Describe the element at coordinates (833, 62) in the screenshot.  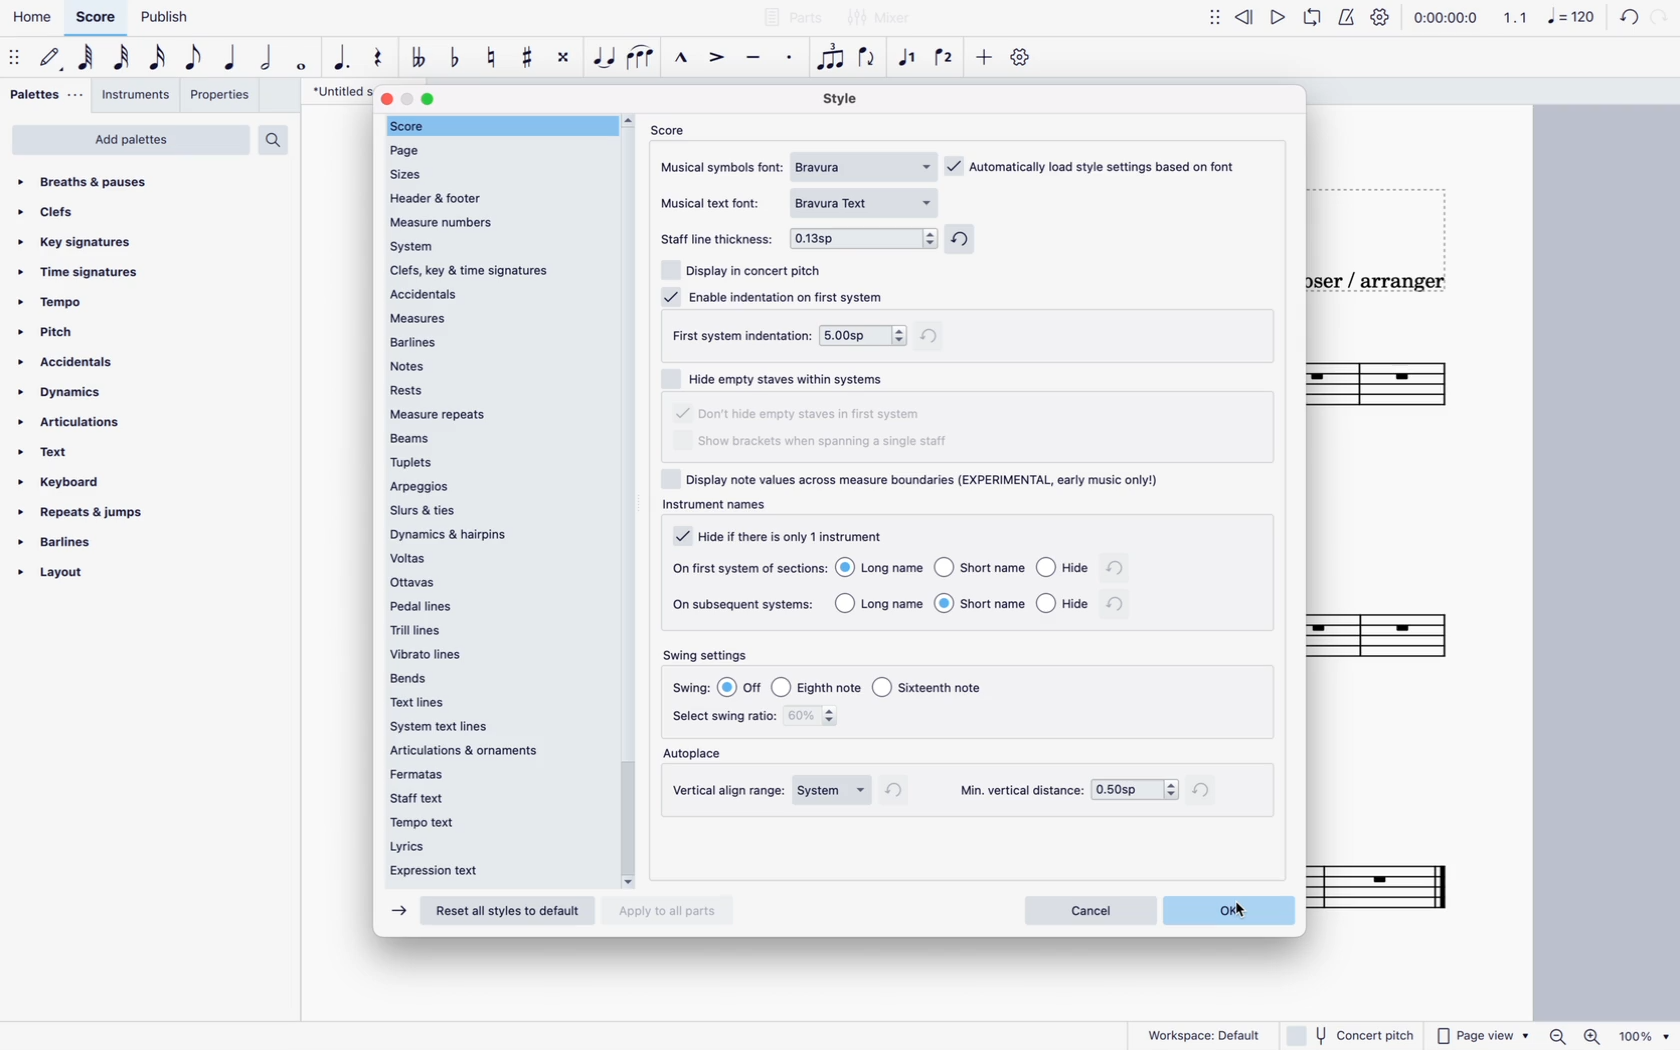
I see `tuplet` at that location.